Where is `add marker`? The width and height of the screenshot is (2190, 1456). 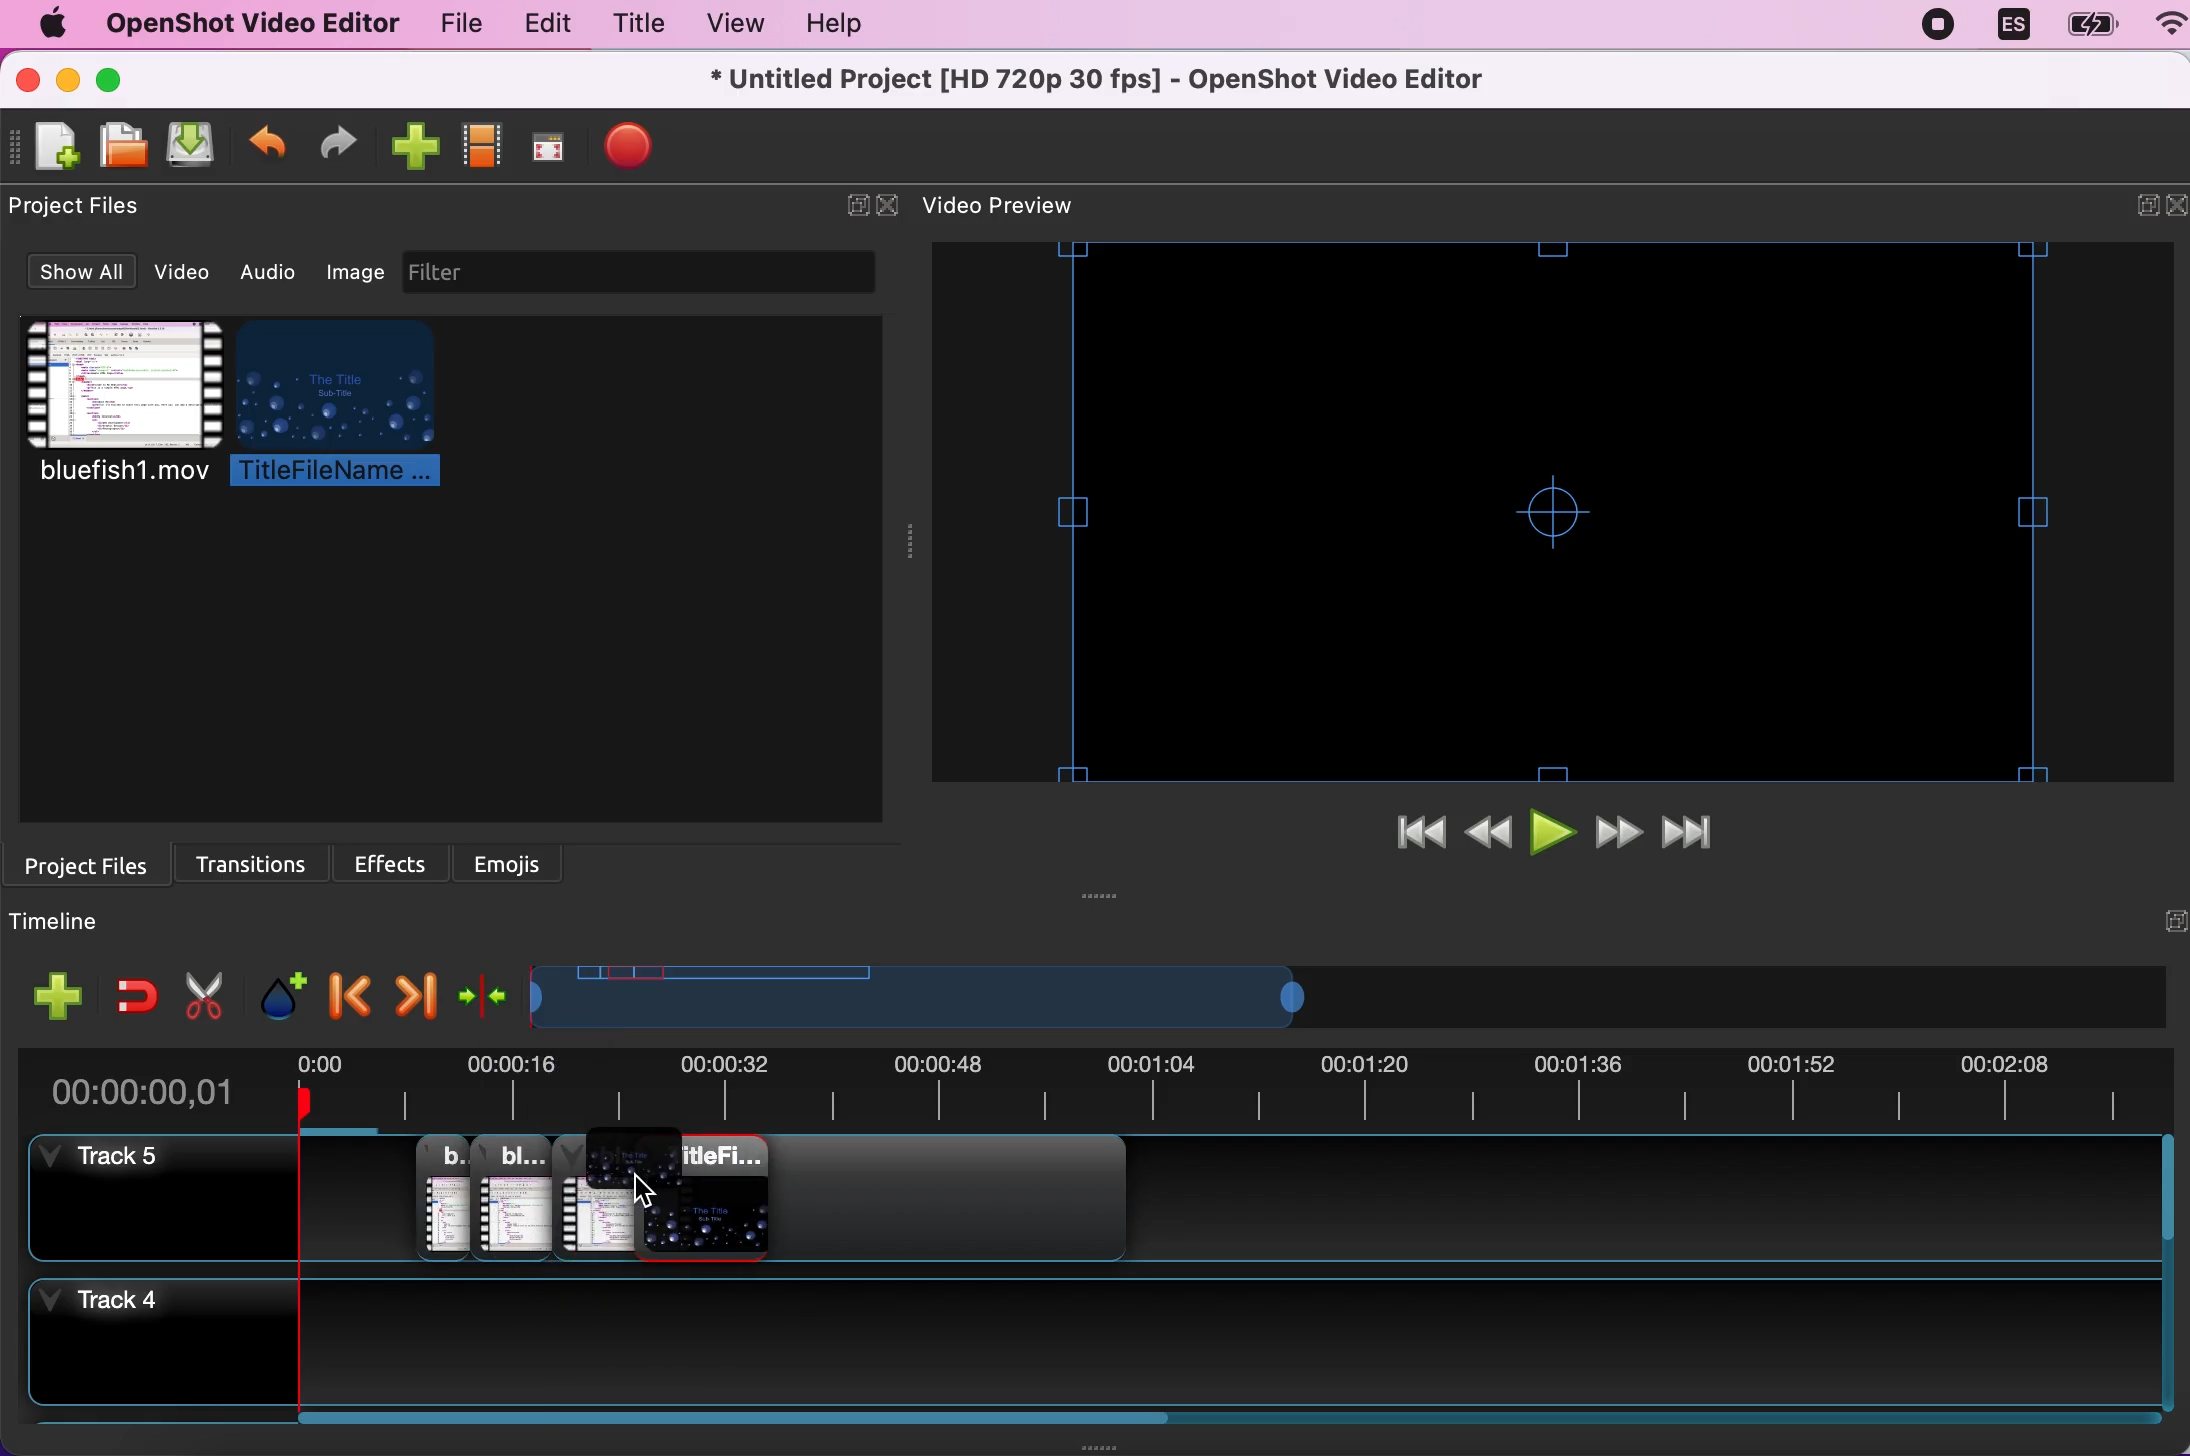
add marker is located at coordinates (281, 987).